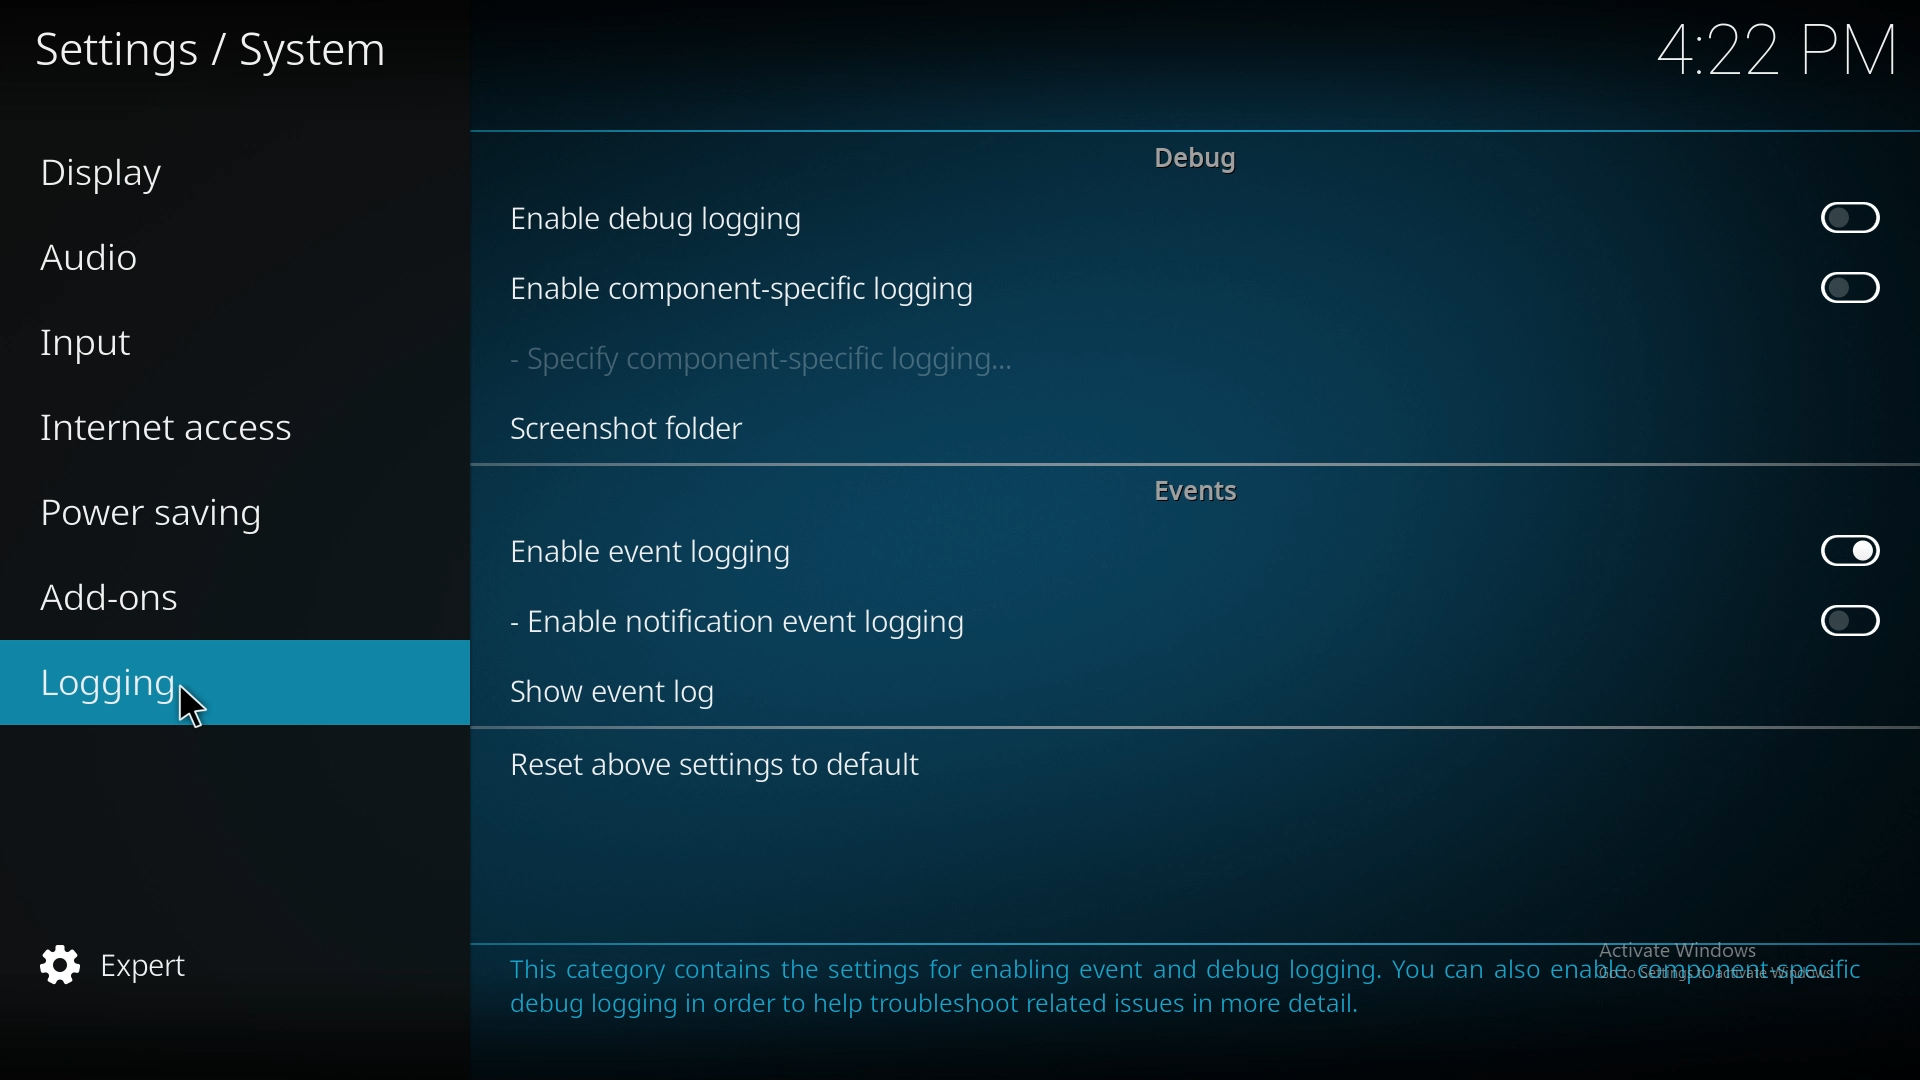 Image resolution: width=1920 pixels, height=1080 pixels. Describe the element at coordinates (199, 967) in the screenshot. I see `expert` at that location.